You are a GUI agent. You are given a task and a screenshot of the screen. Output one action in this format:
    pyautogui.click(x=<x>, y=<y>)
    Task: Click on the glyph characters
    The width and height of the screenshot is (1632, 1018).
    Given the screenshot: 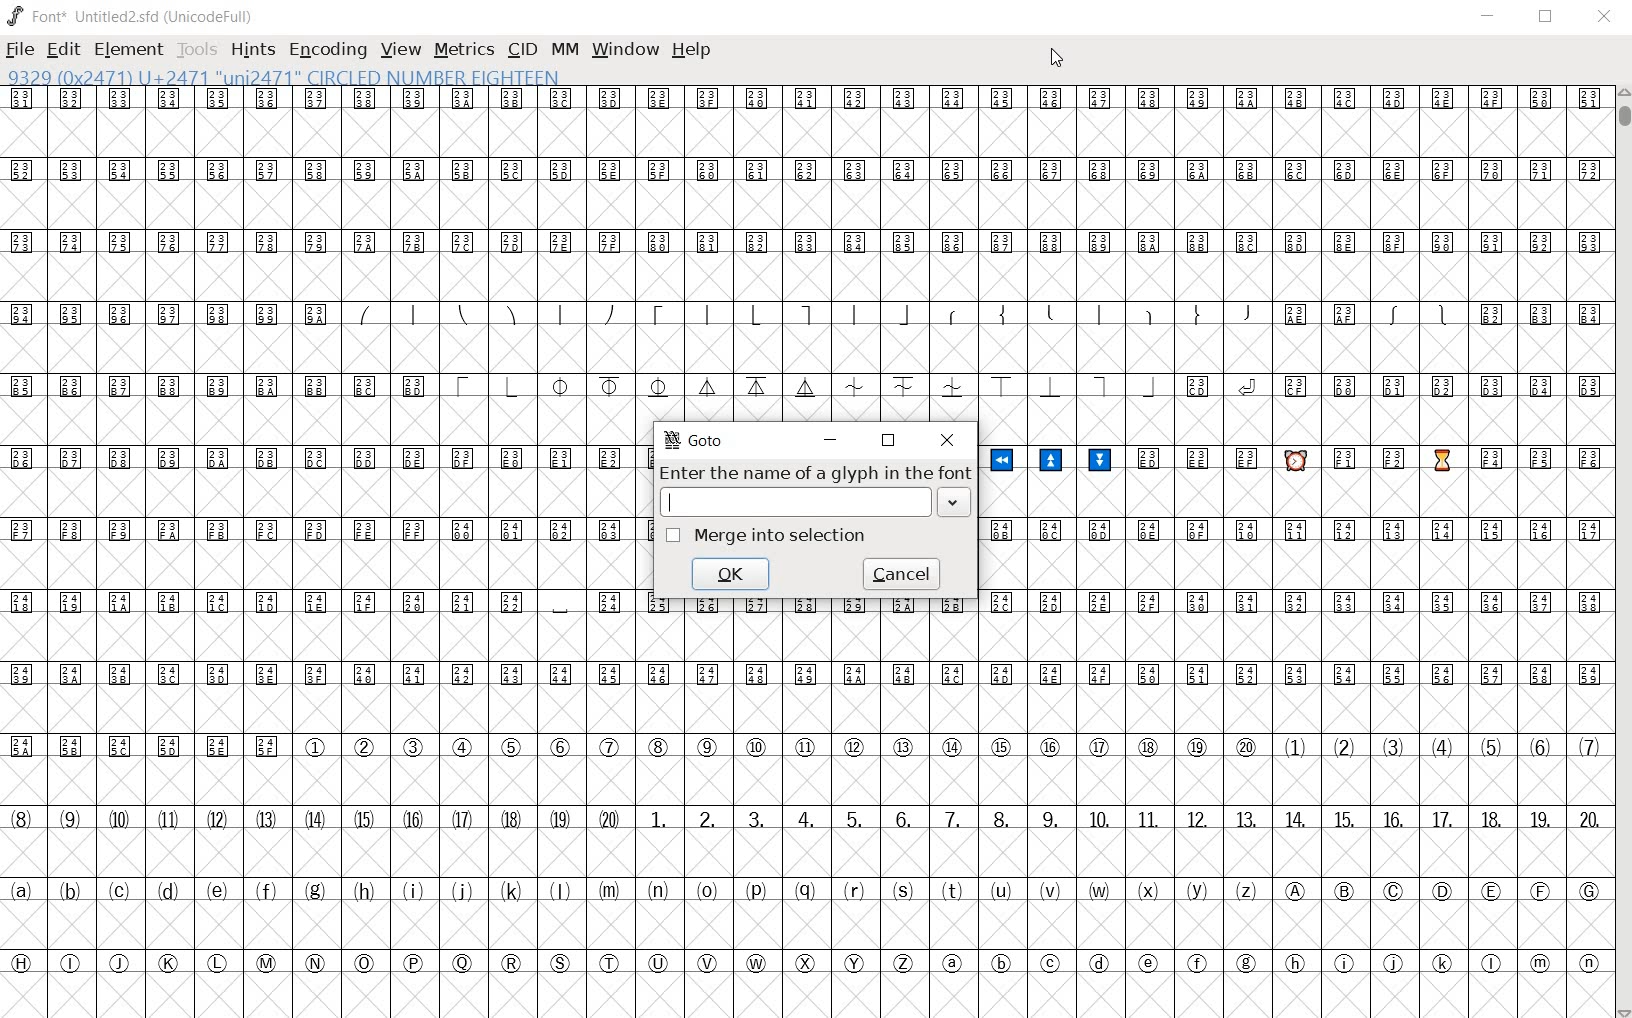 What is the action you would take?
    pyautogui.click(x=1124, y=839)
    